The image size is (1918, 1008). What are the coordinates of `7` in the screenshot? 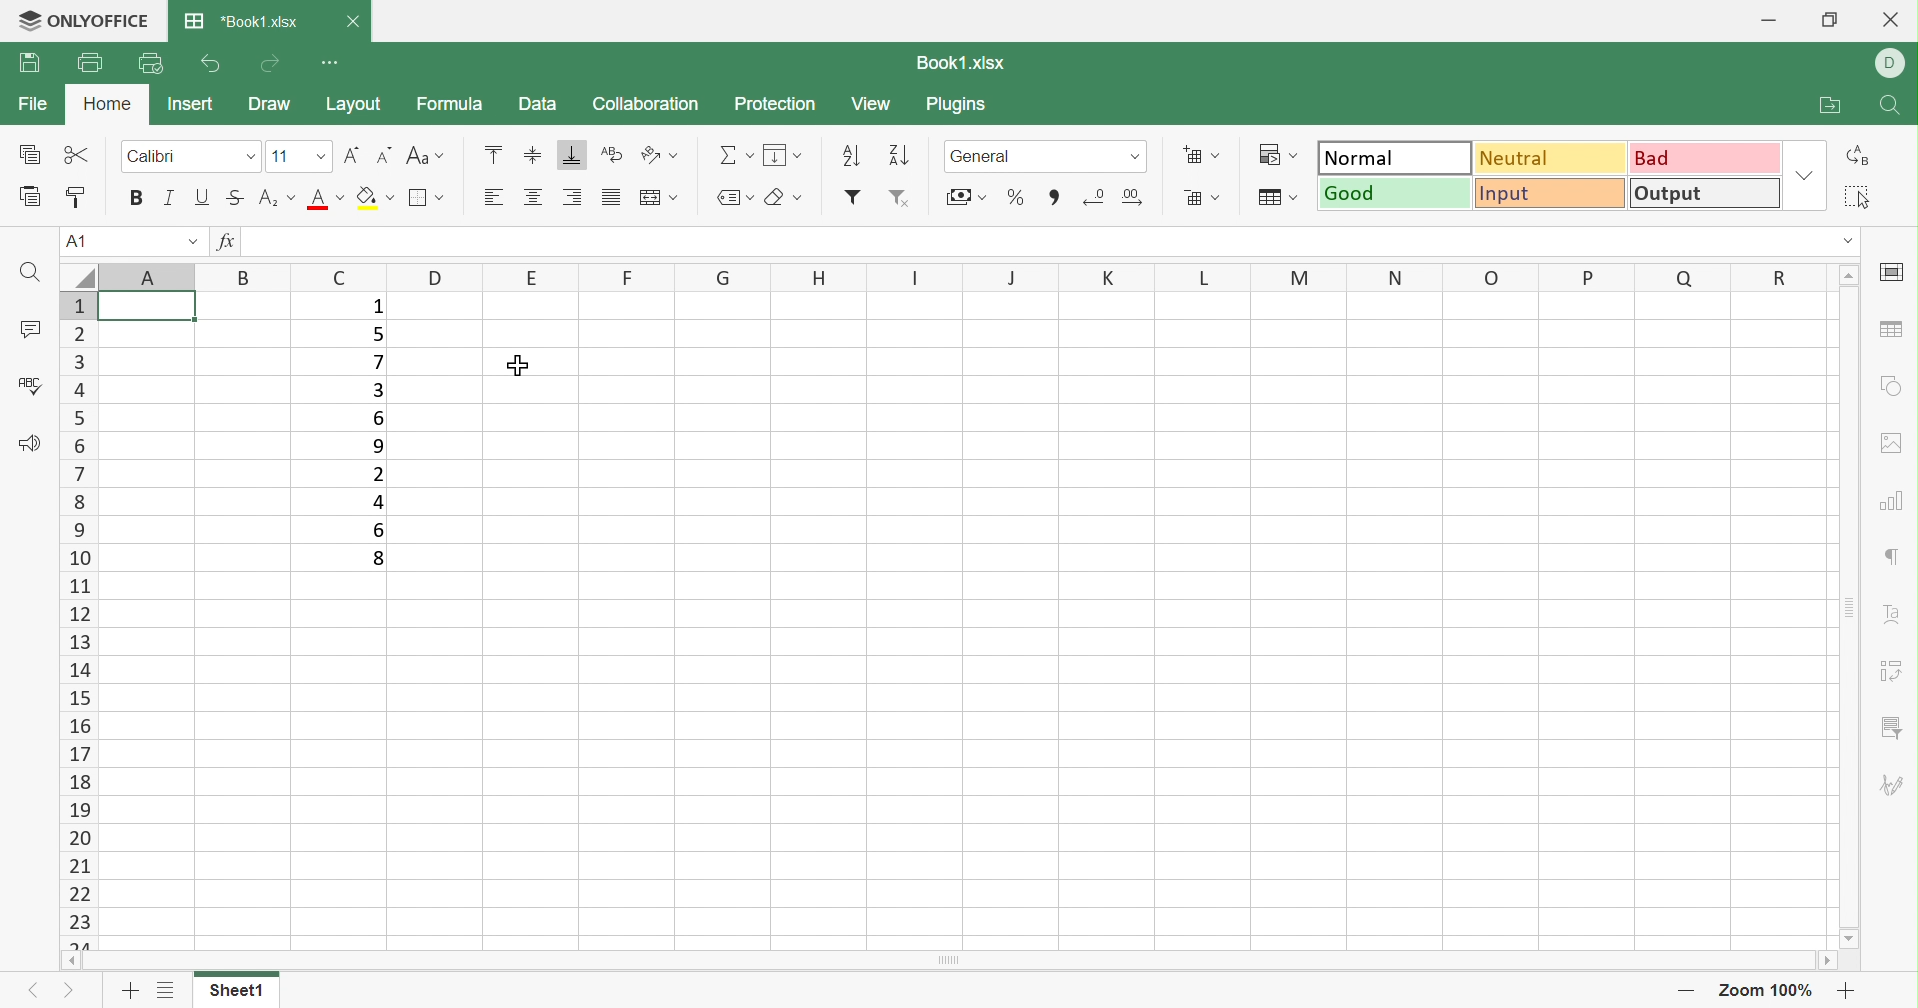 It's located at (373, 363).